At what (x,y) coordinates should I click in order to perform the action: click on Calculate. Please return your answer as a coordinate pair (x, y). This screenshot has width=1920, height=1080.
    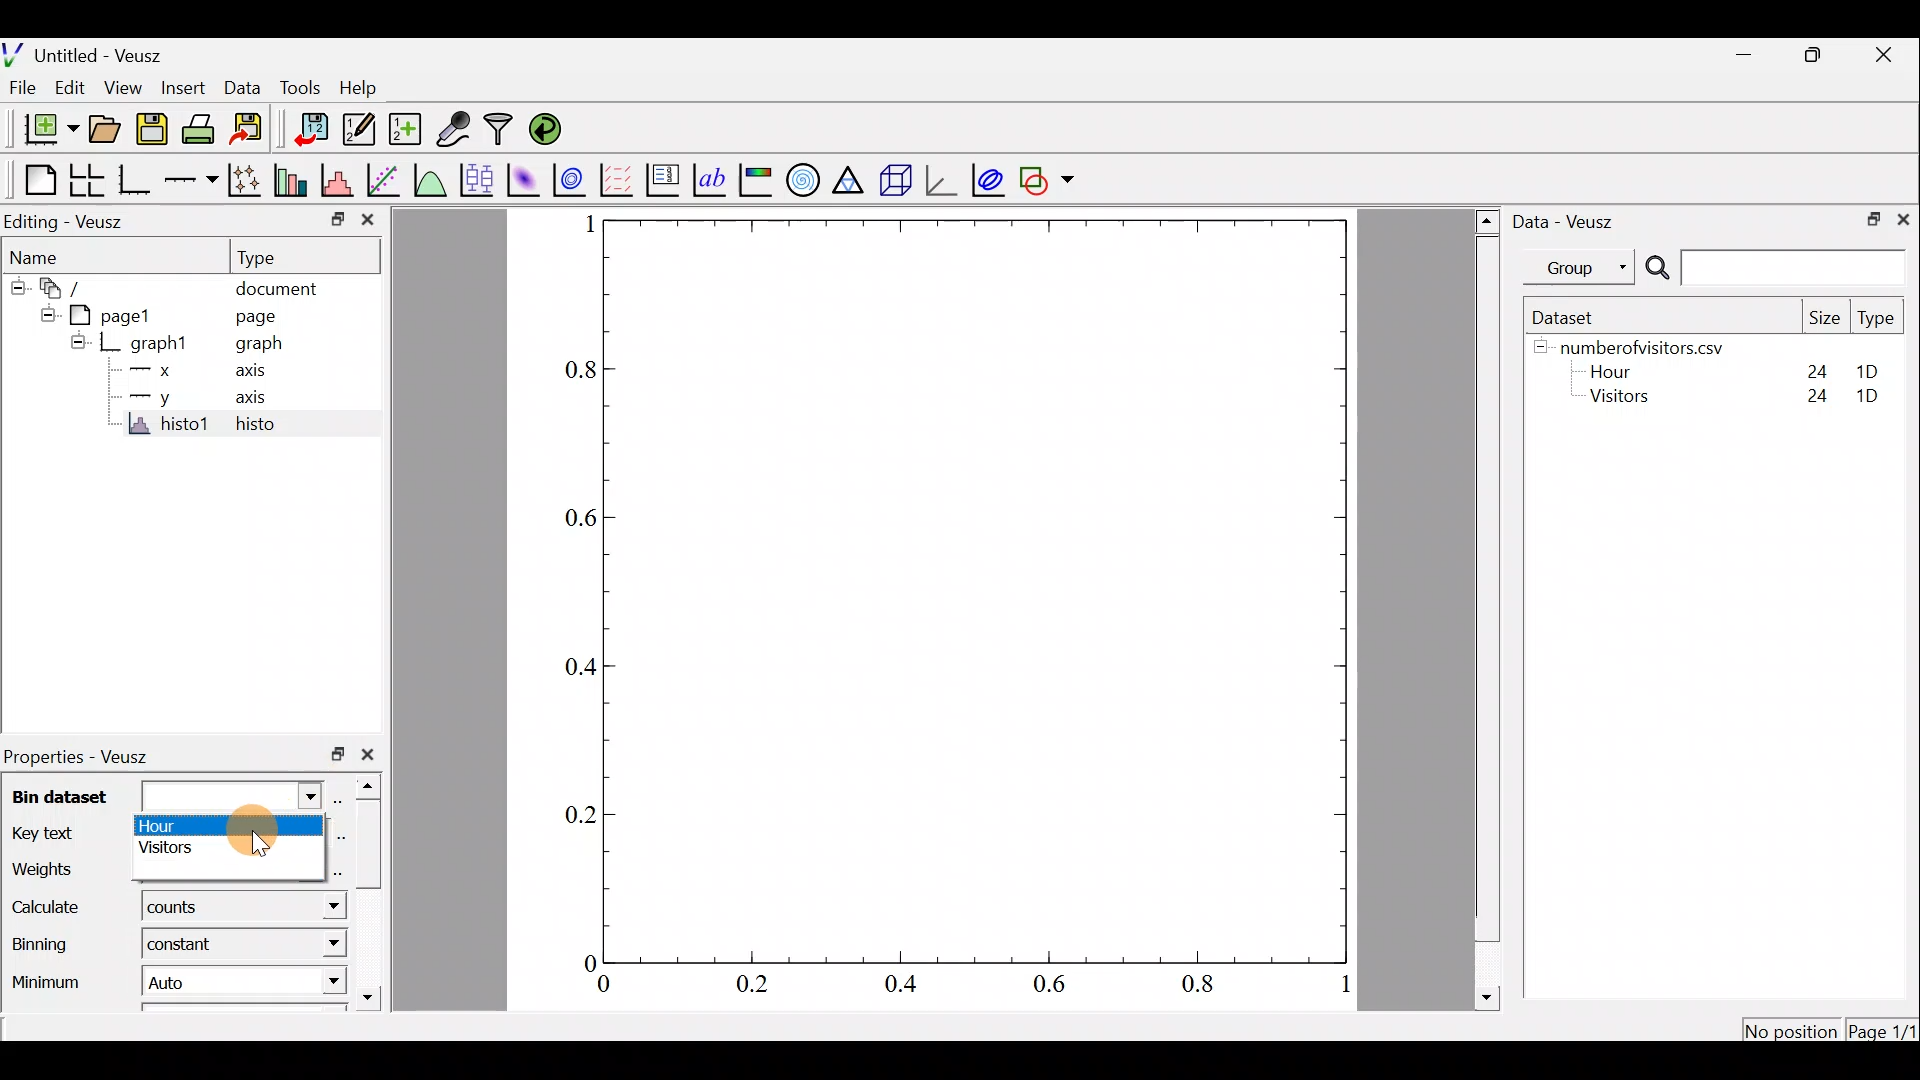
    Looking at the image, I should click on (47, 909).